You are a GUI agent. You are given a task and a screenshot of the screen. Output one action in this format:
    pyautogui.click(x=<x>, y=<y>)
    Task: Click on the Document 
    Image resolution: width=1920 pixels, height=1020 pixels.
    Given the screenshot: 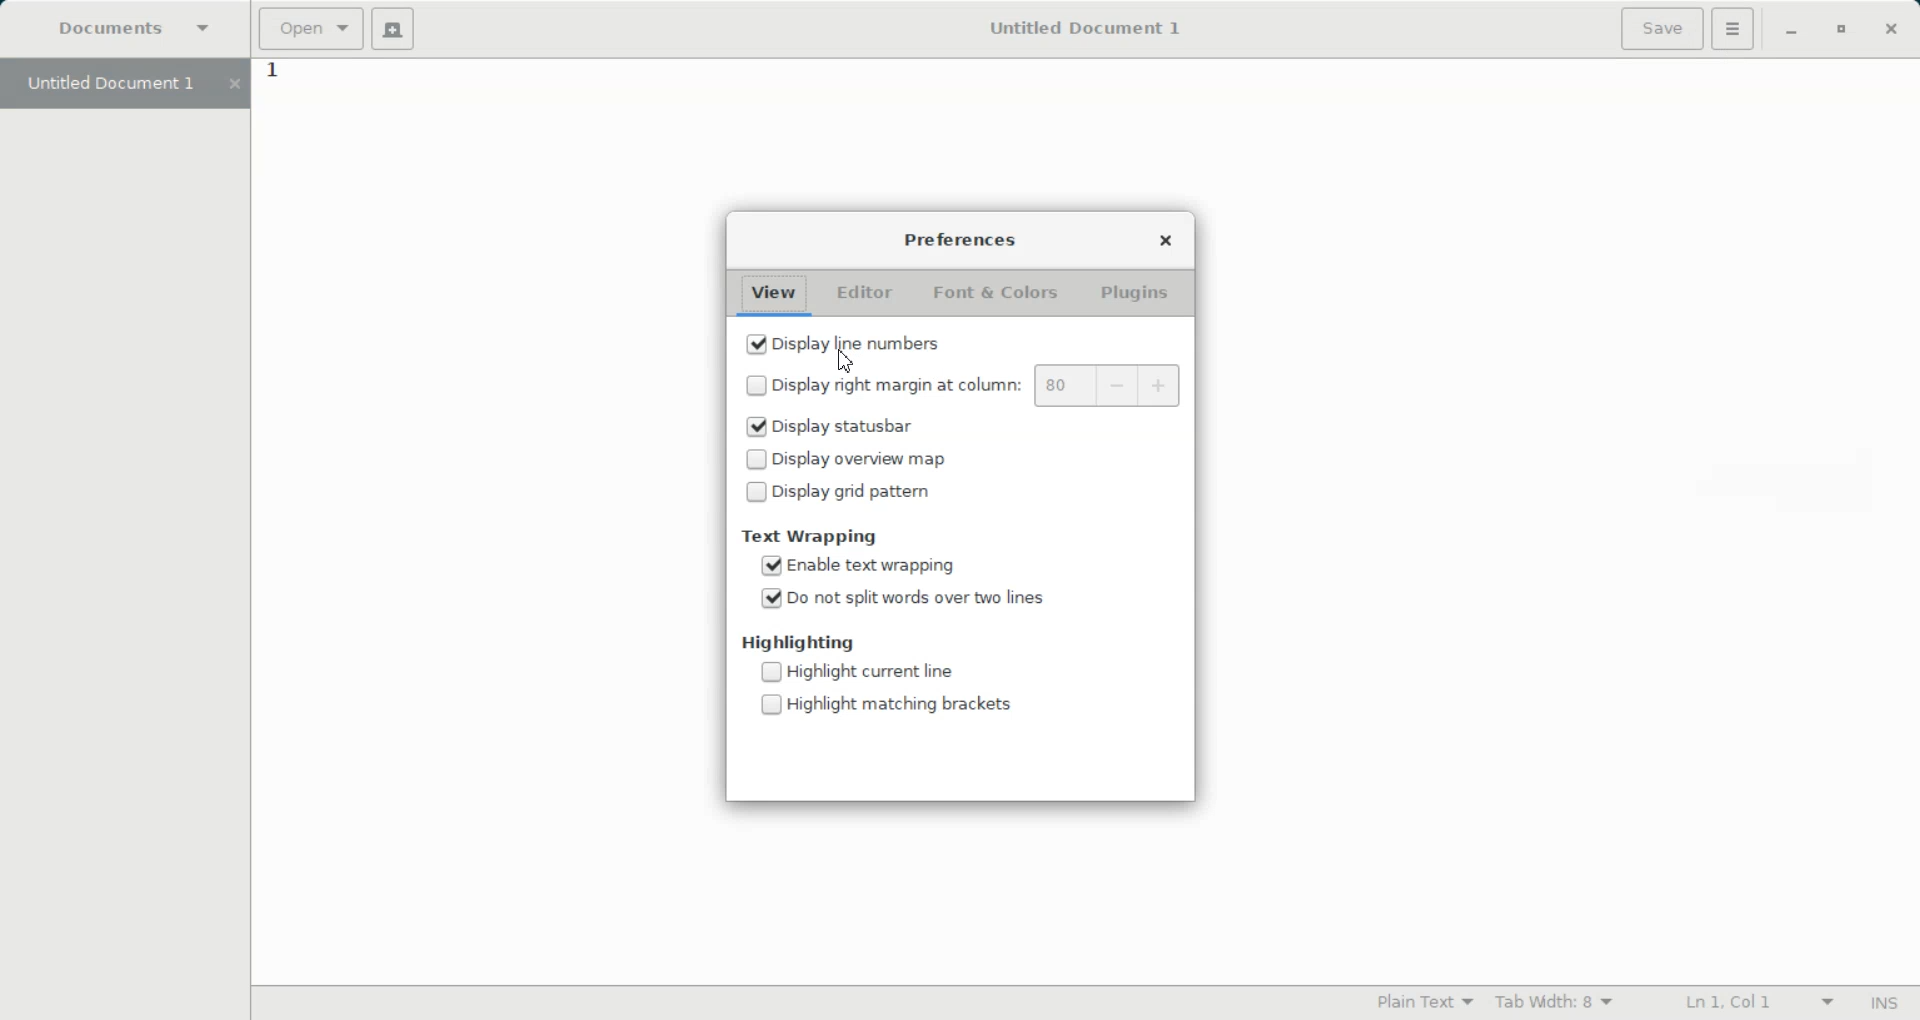 What is the action you would take?
    pyautogui.click(x=140, y=31)
    